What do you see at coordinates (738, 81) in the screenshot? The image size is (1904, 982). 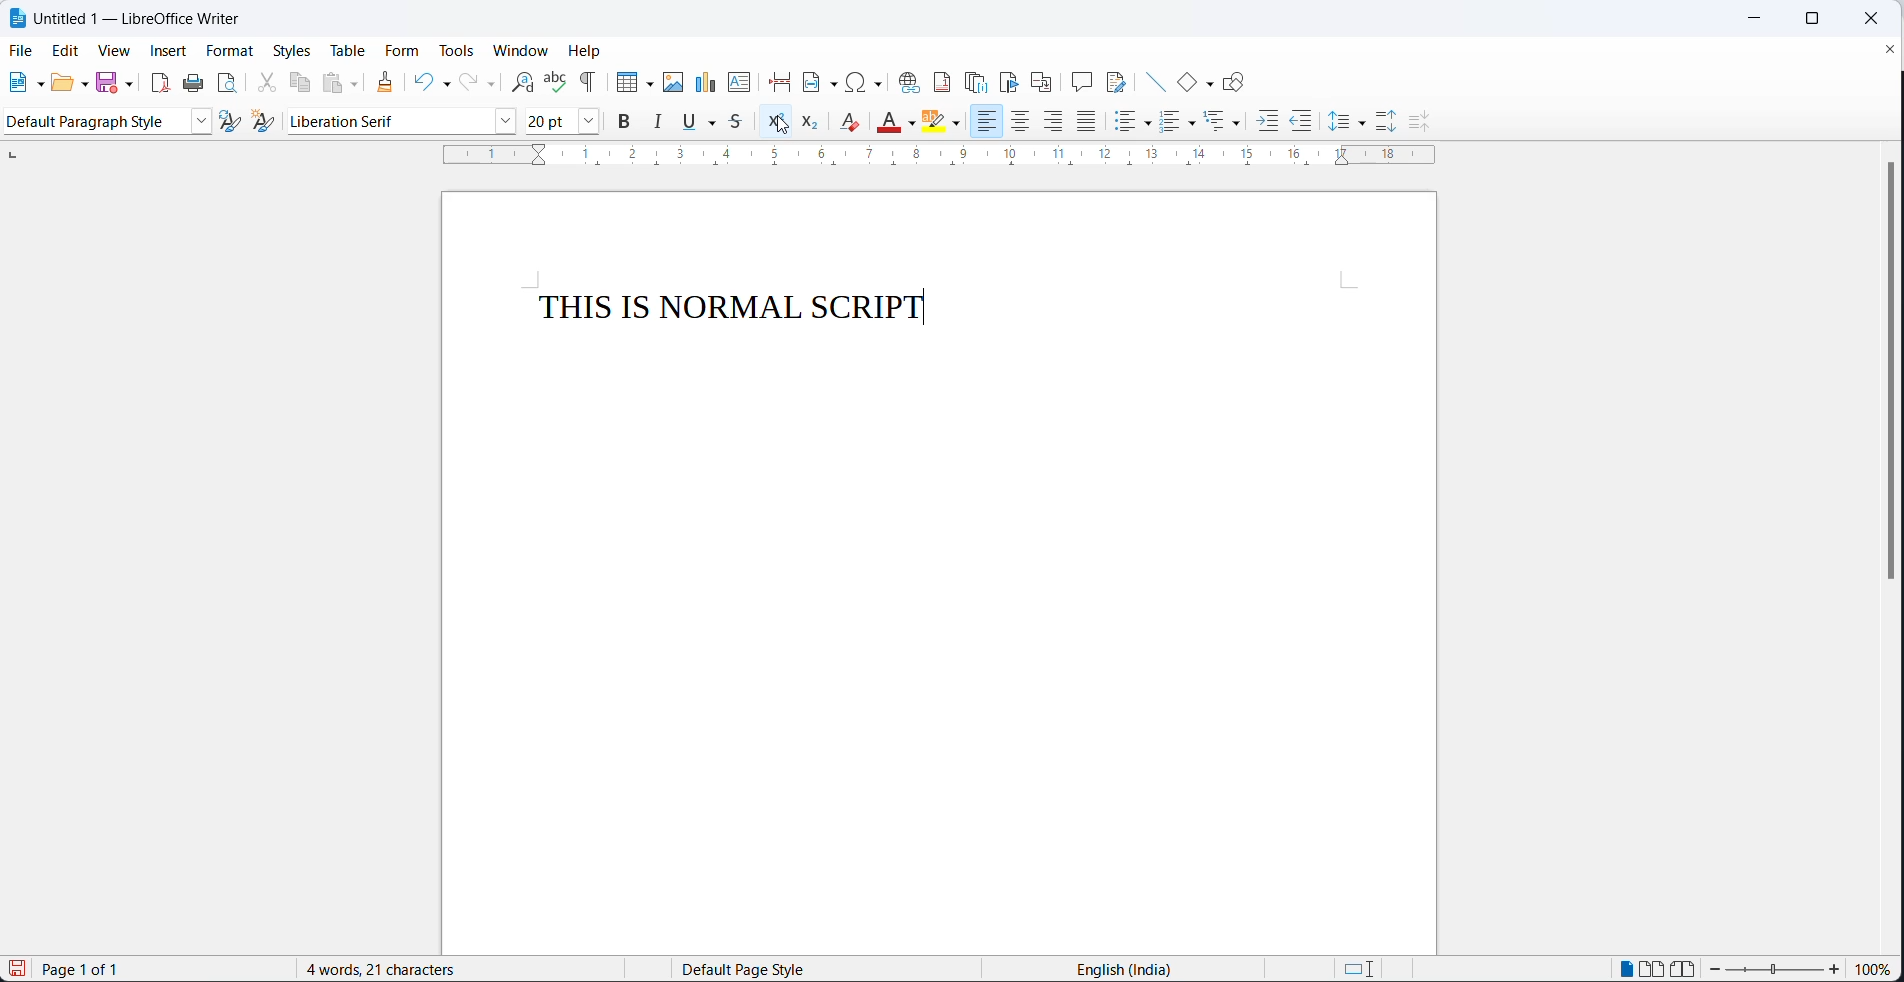 I see `insert text` at bounding box center [738, 81].